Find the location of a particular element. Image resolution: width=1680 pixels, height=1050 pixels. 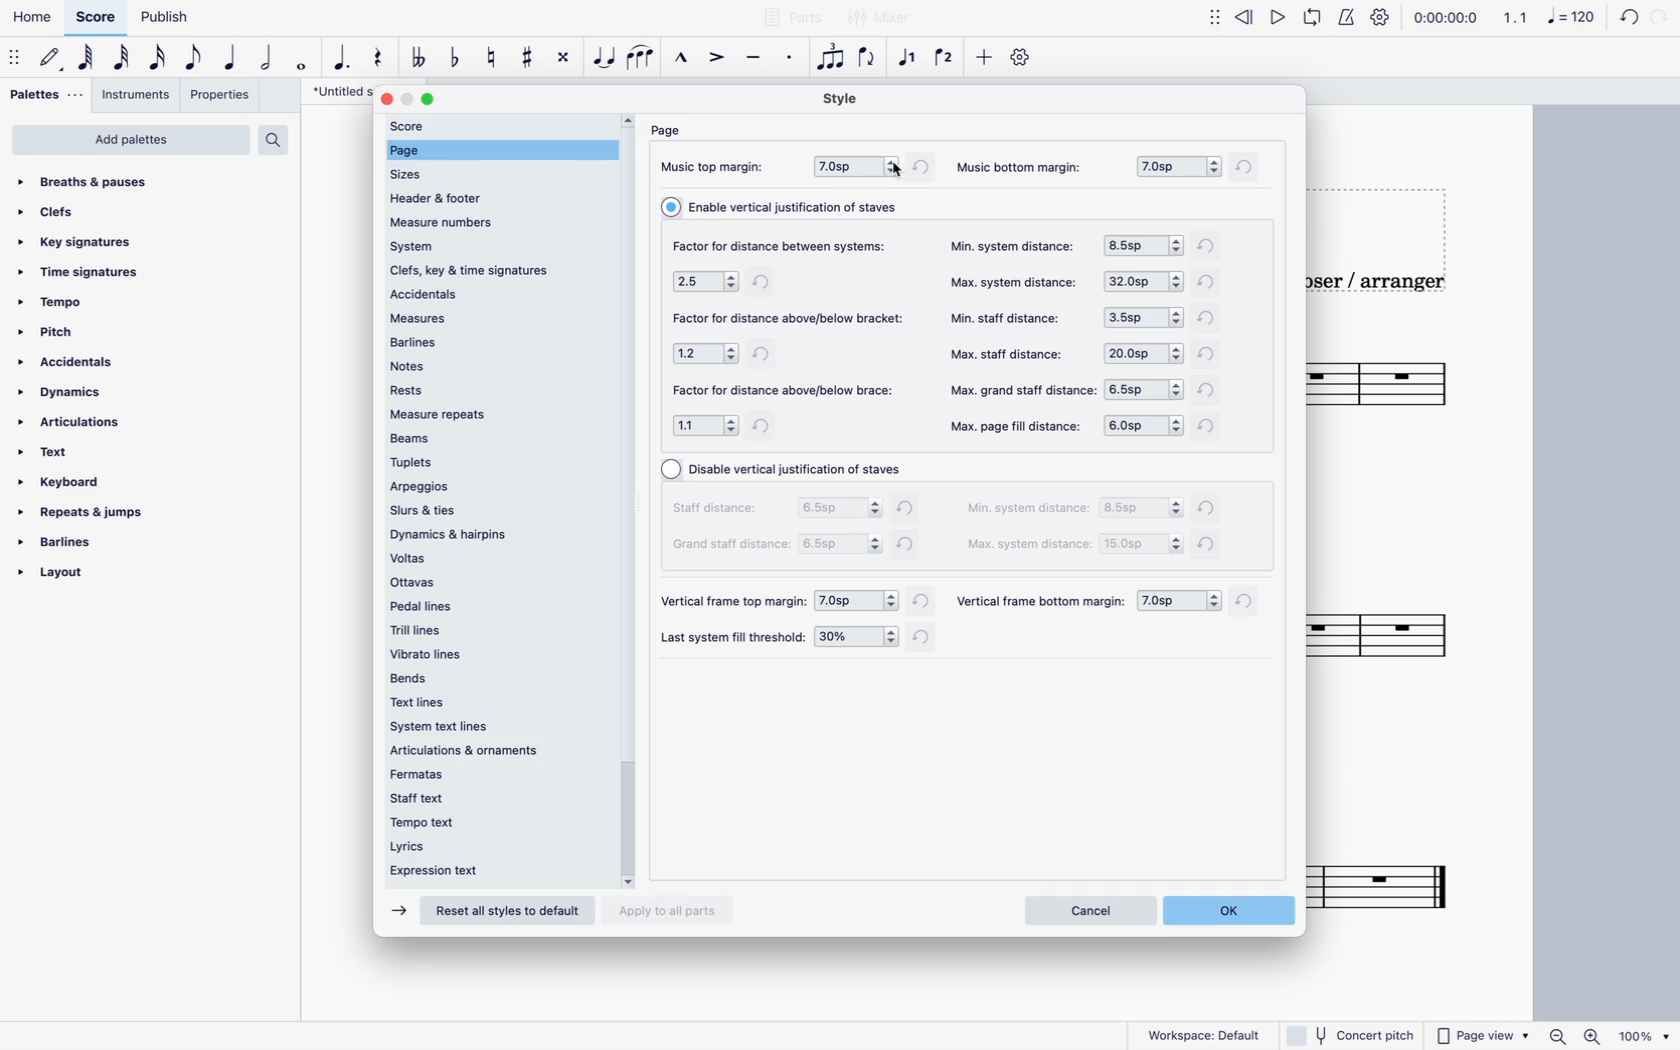

tuplets is located at coordinates (494, 464).